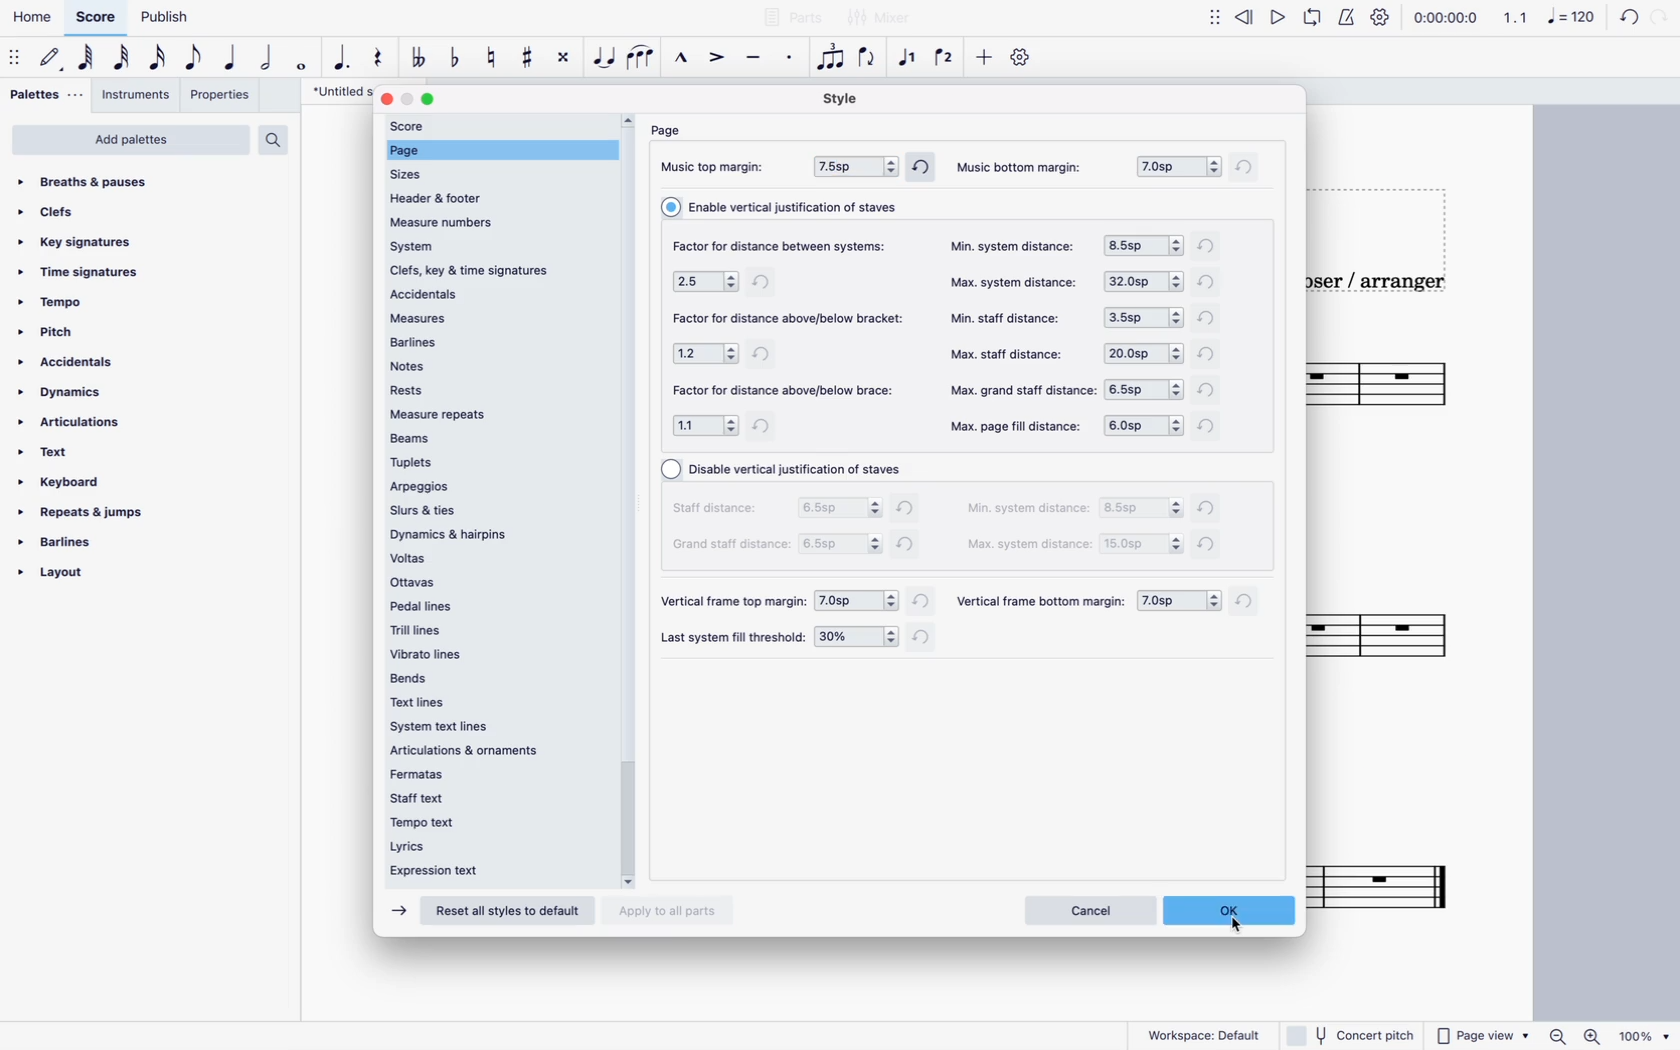 The height and width of the screenshot is (1050, 1680). What do you see at coordinates (1178, 603) in the screenshot?
I see `options` at bounding box center [1178, 603].